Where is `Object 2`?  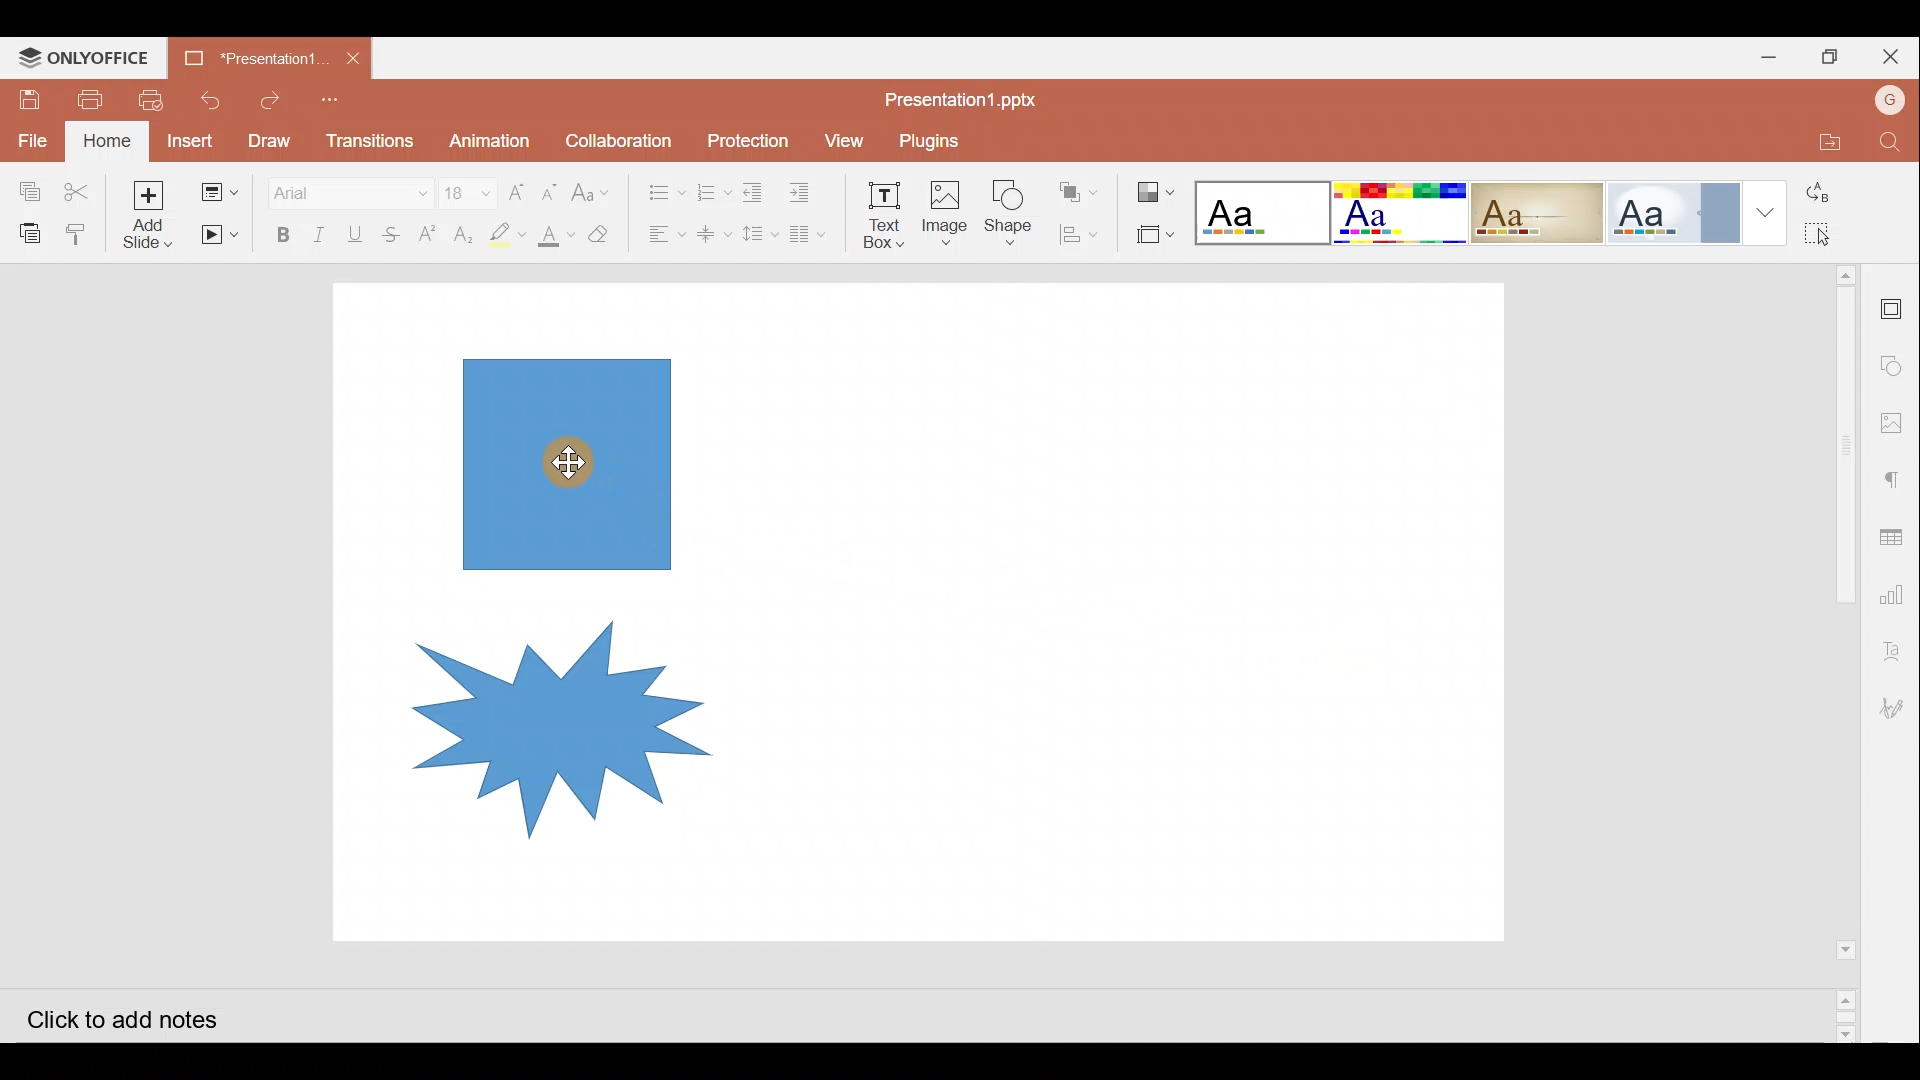
Object 2 is located at coordinates (539, 728).